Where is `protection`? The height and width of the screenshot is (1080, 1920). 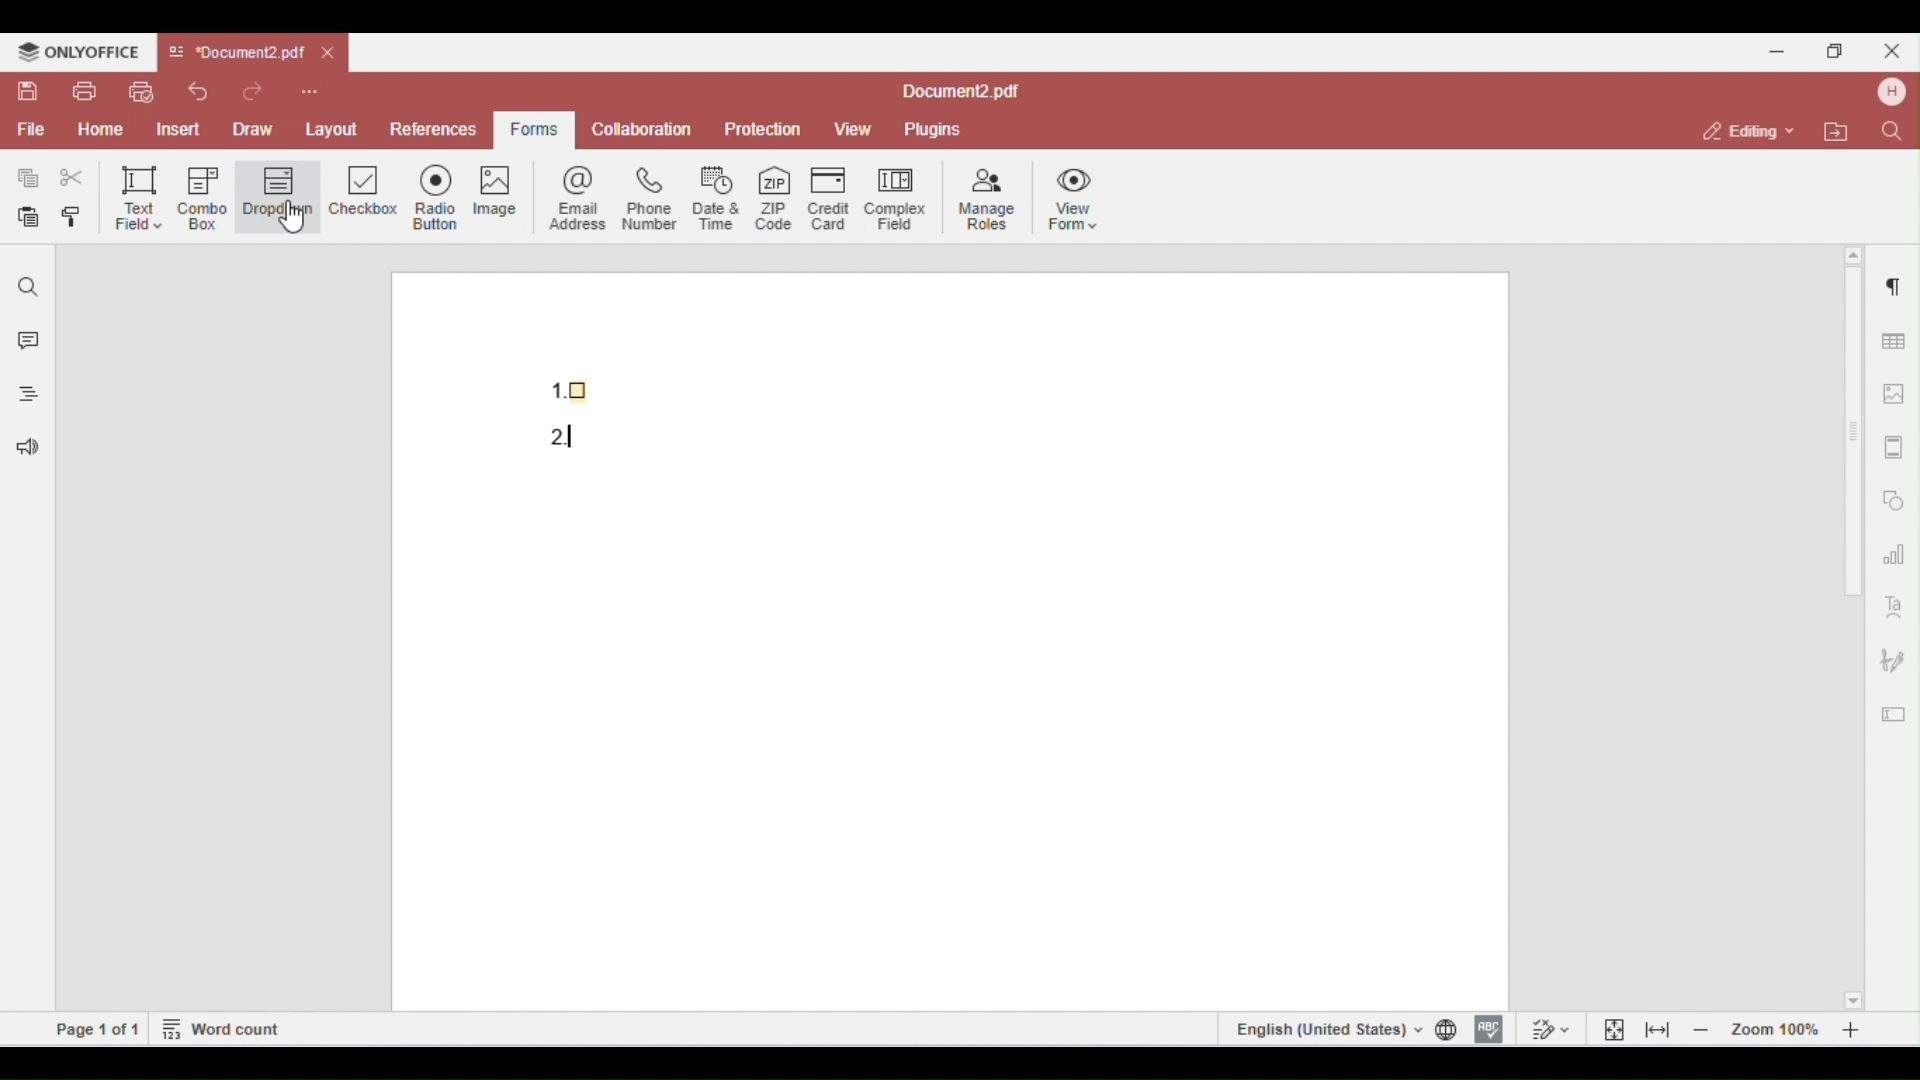 protection is located at coordinates (764, 130).